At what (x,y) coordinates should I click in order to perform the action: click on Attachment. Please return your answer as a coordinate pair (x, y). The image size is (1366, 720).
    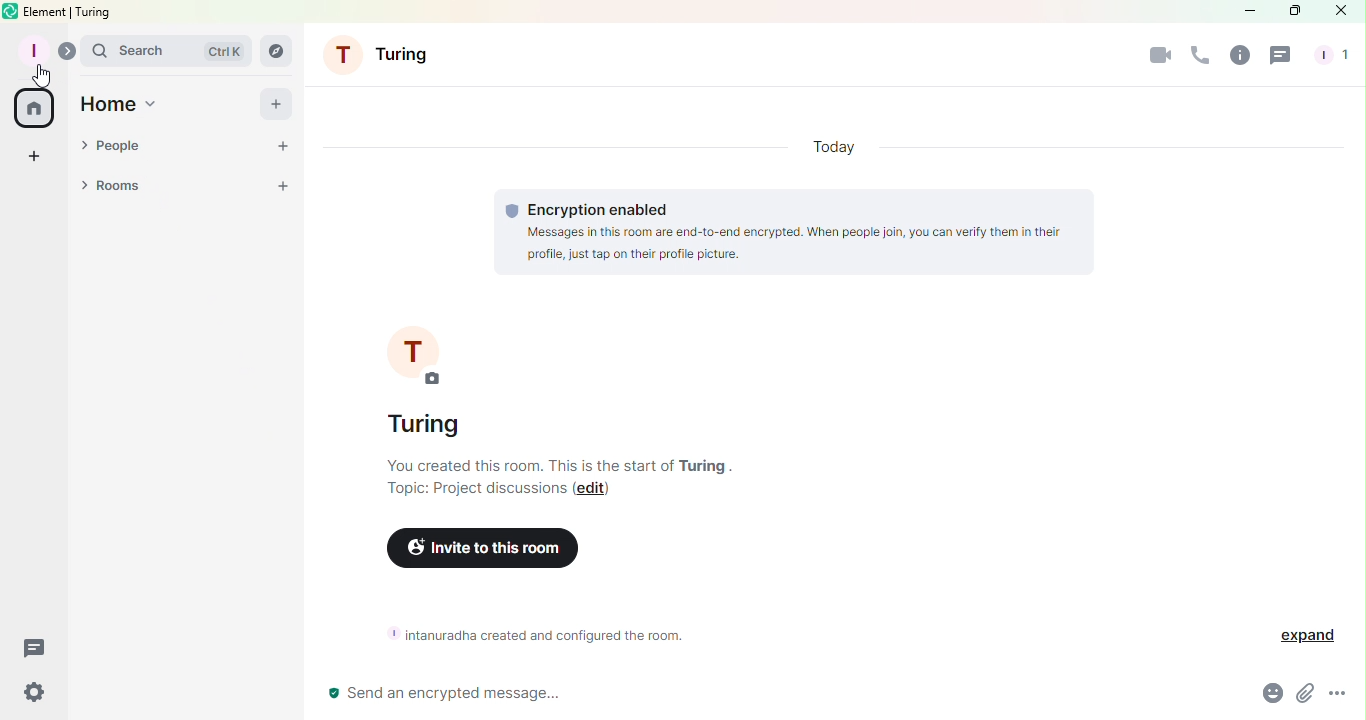
    Looking at the image, I should click on (1306, 696).